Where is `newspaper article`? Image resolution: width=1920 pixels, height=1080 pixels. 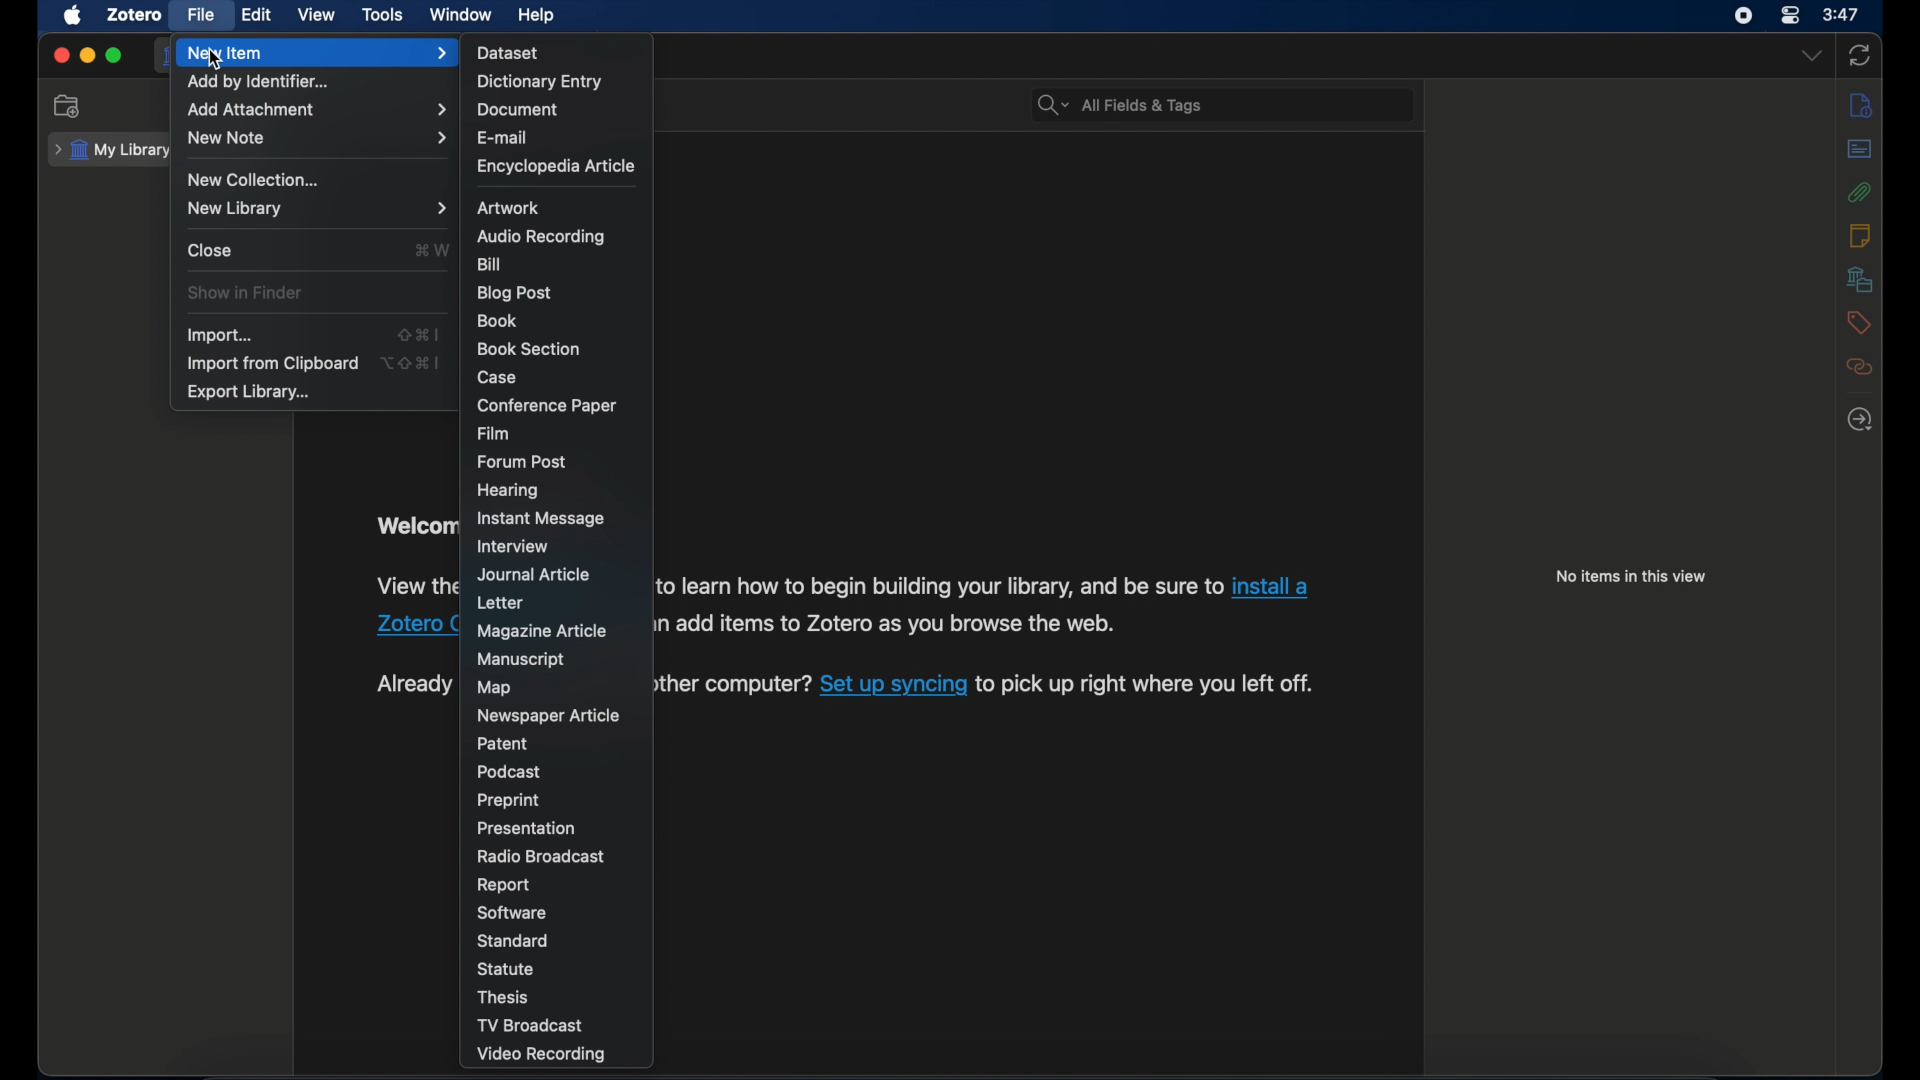
newspaper article is located at coordinates (548, 715).